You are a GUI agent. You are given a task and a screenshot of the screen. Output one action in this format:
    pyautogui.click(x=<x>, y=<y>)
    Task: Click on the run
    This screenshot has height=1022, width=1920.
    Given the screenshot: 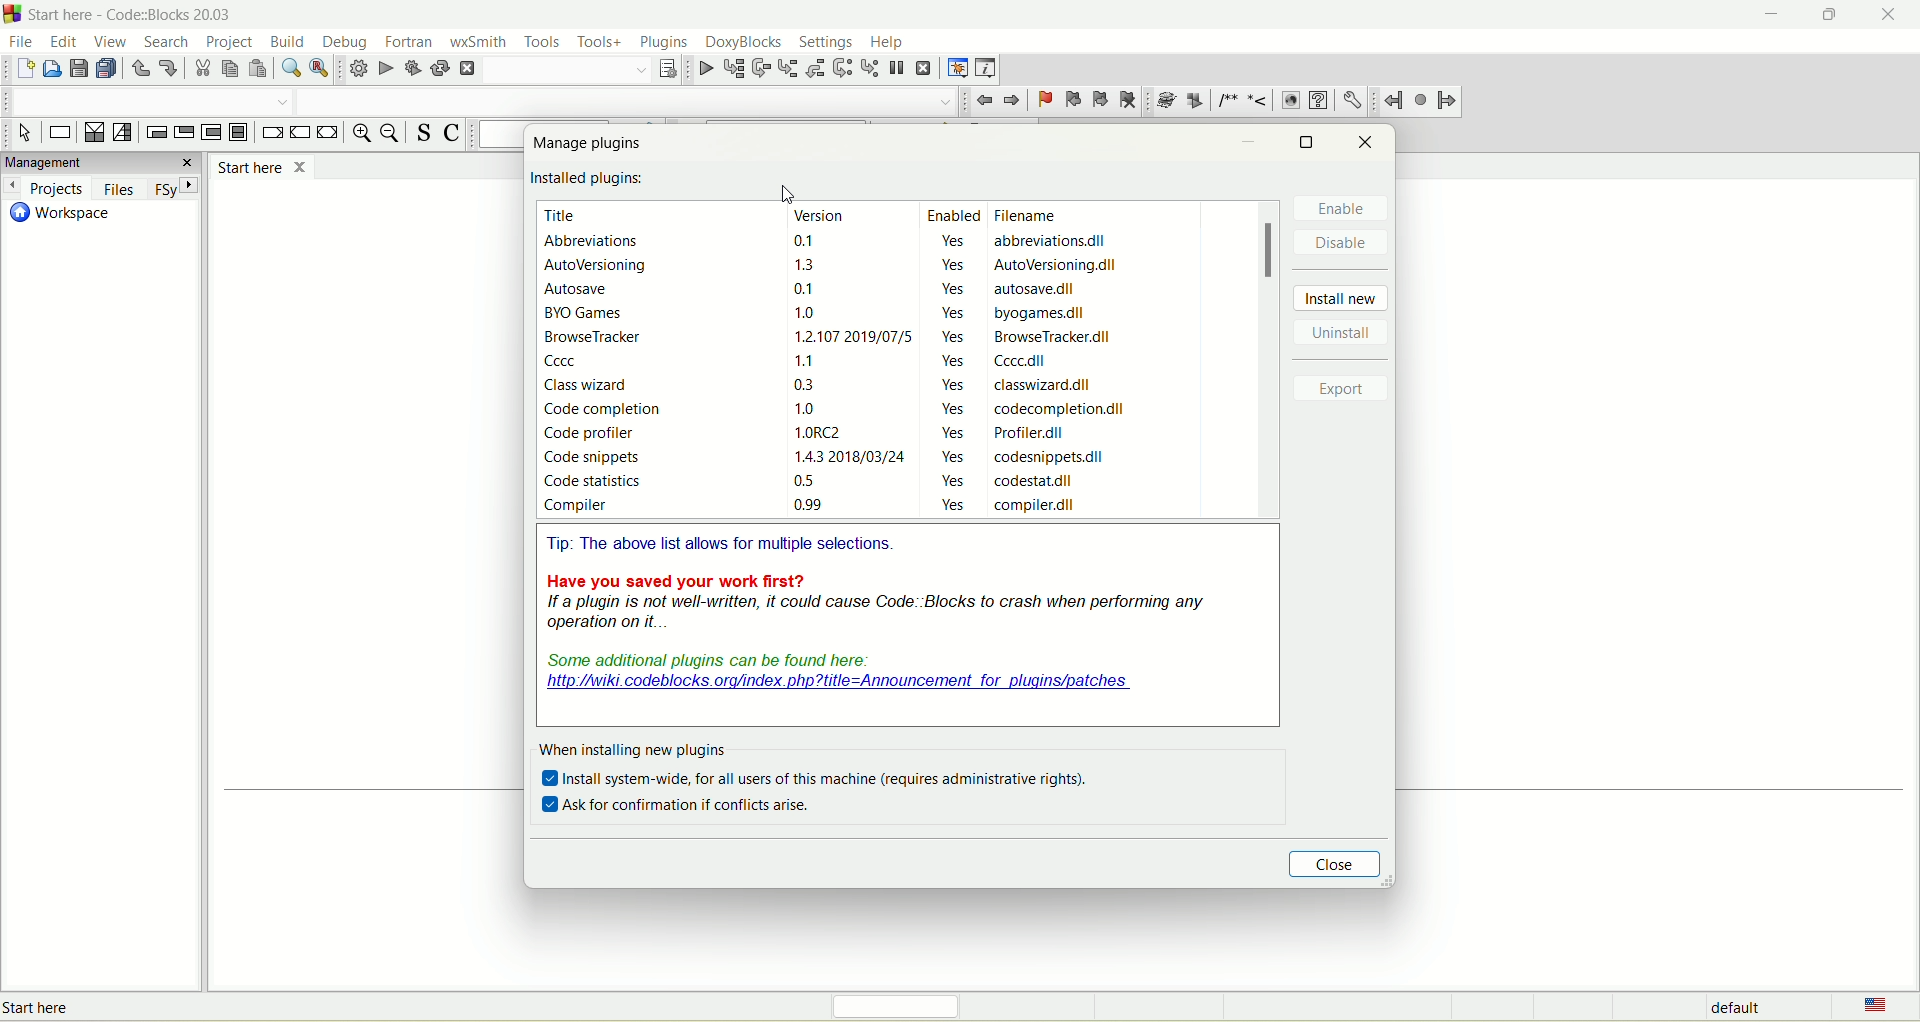 What is the action you would take?
    pyautogui.click(x=386, y=68)
    